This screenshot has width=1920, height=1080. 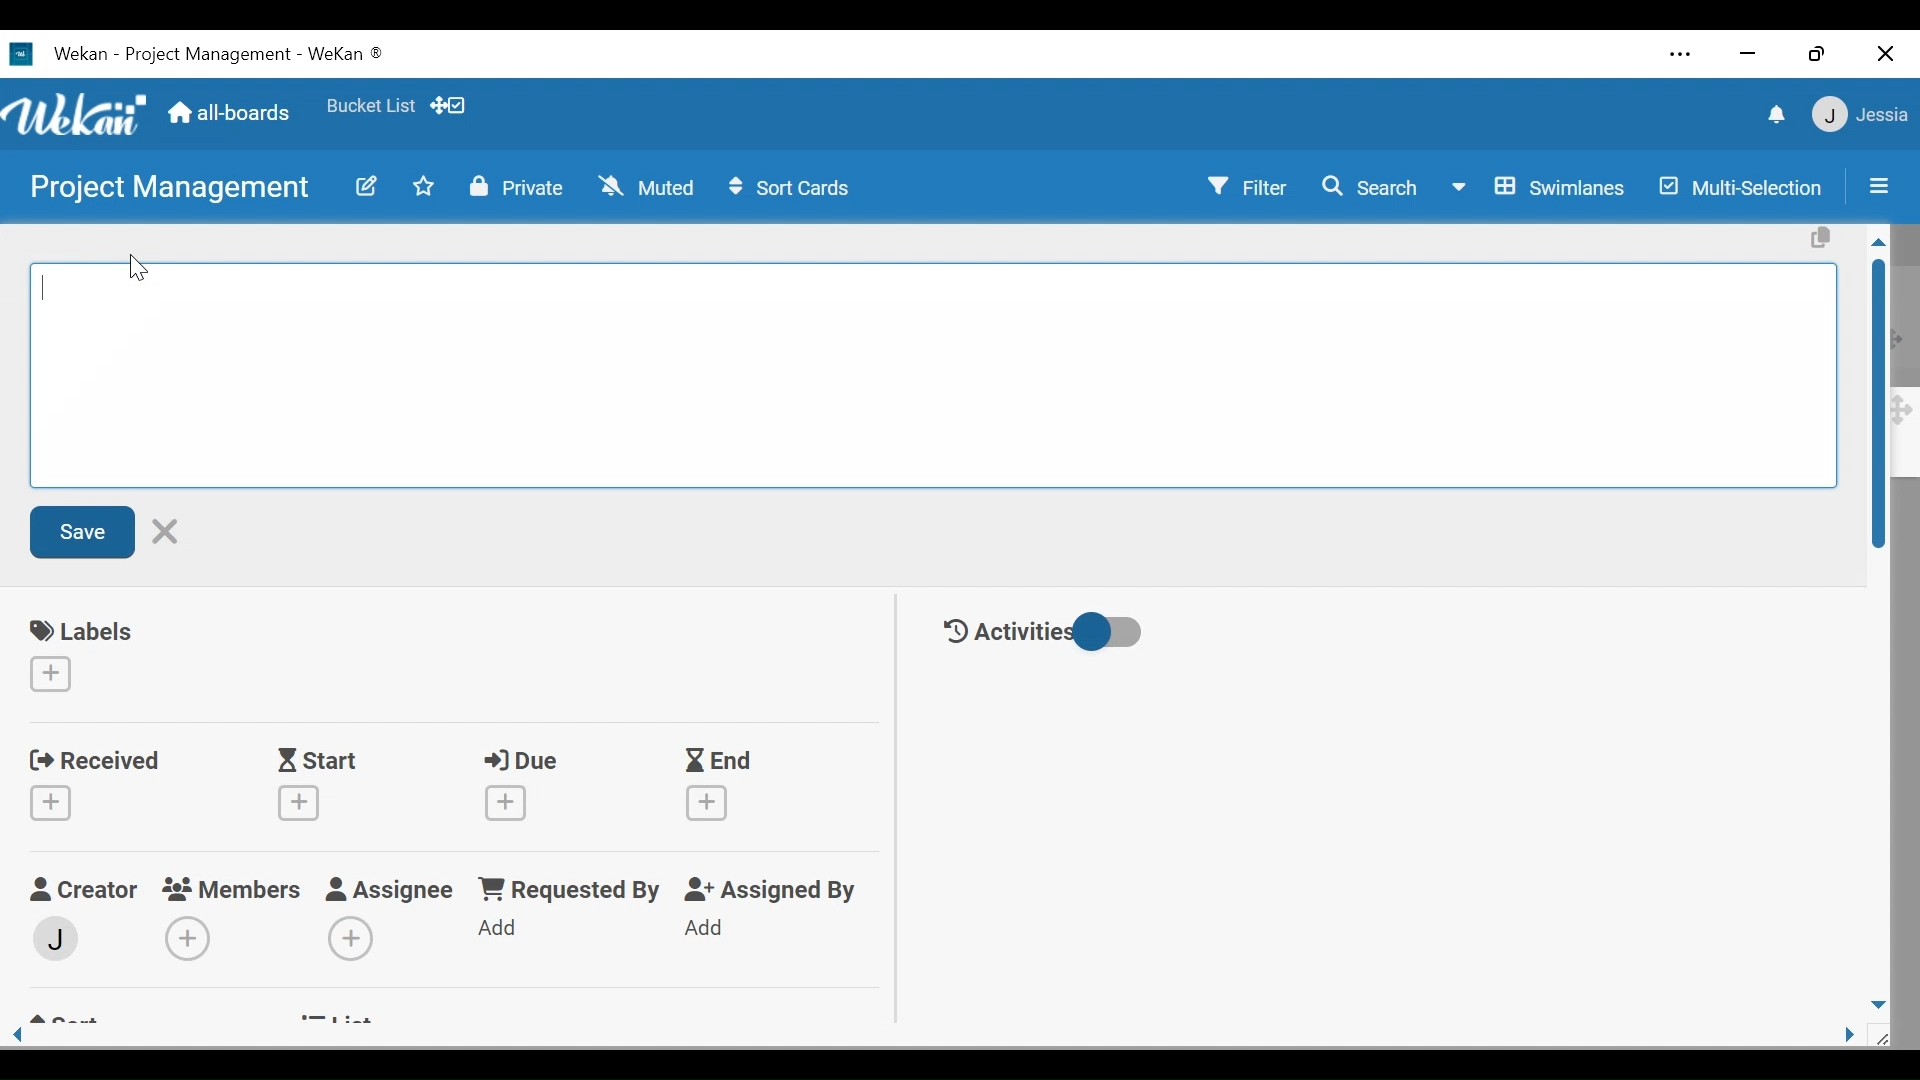 I want to click on Create due date , so click(x=506, y=803).